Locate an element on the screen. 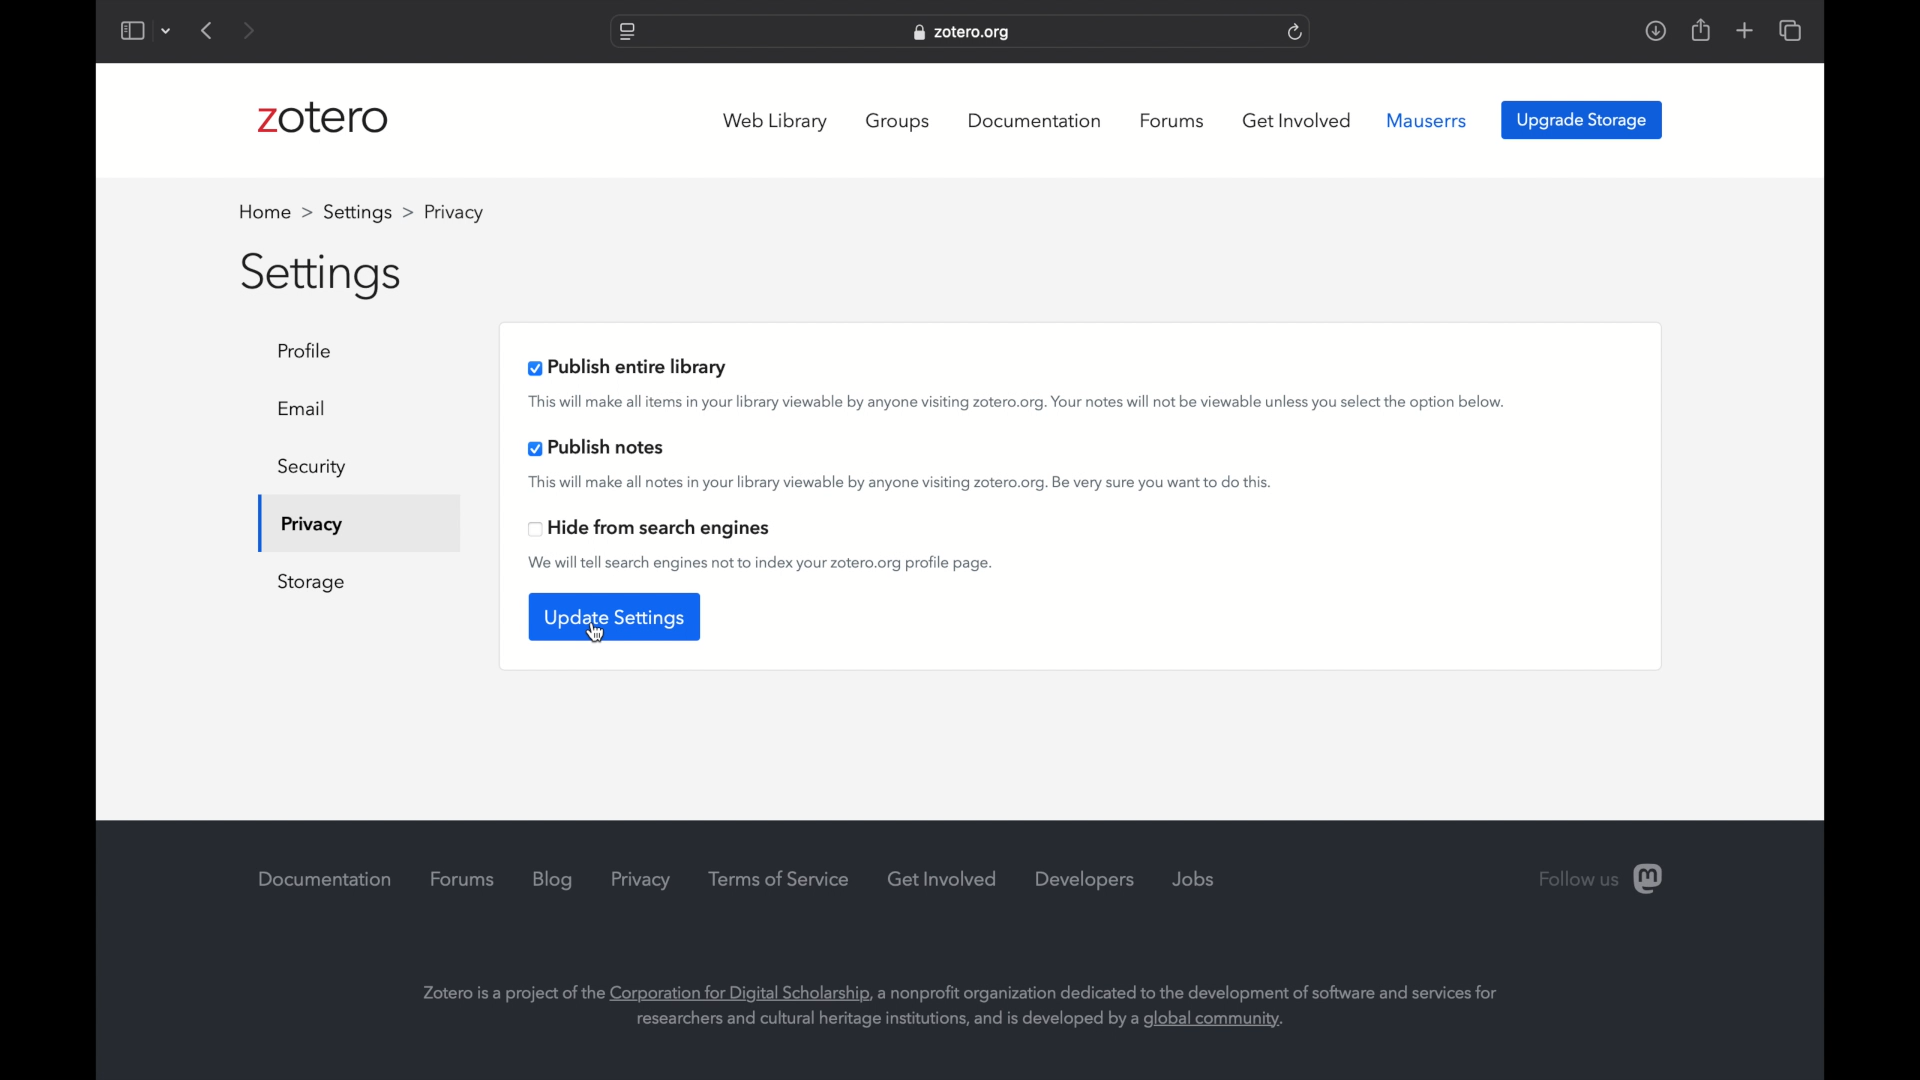 The width and height of the screenshot is (1920, 1080). follow us is located at coordinates (1601, 880).